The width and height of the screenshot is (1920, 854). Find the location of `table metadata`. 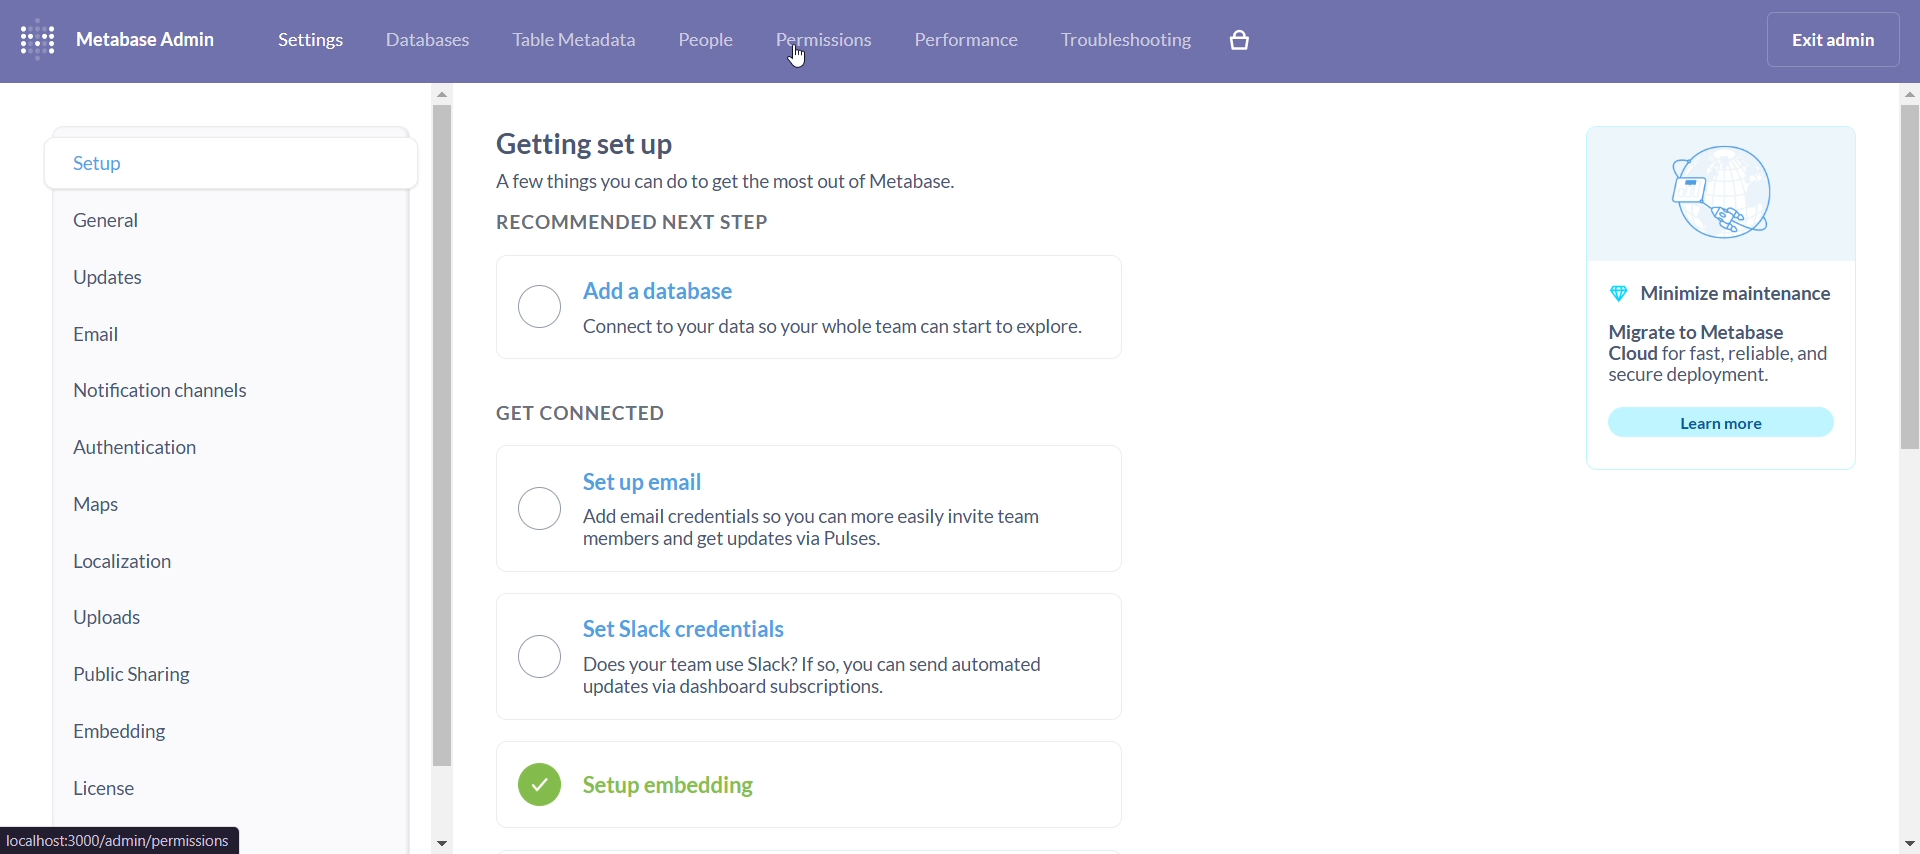

table metadata is located at coordinates (573, 40).